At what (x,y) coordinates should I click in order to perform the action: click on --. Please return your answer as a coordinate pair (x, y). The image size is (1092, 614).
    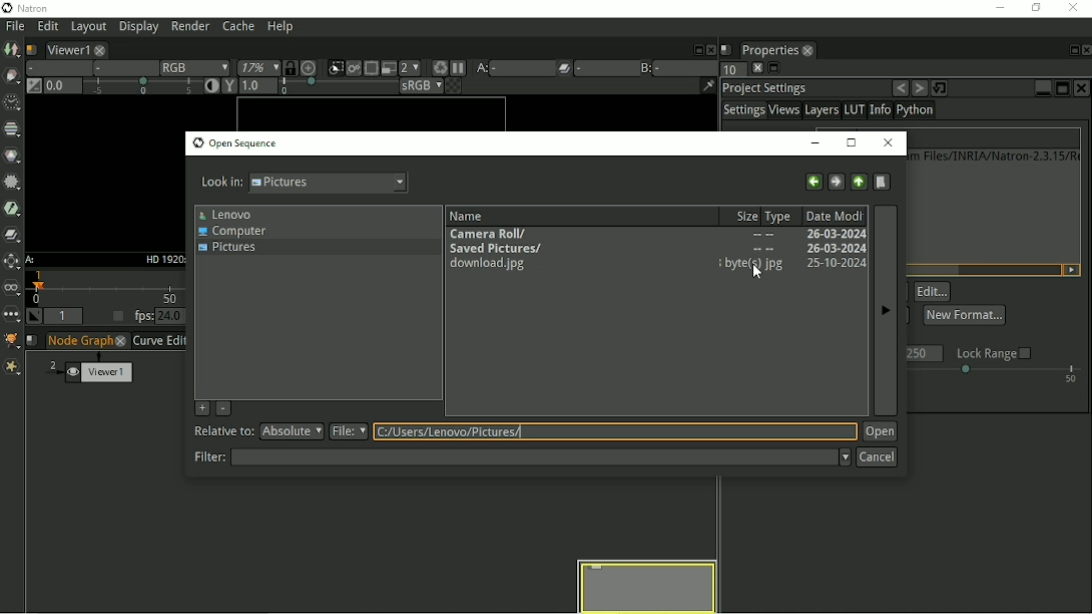
    Looking at the image, I should click on (763, 236).